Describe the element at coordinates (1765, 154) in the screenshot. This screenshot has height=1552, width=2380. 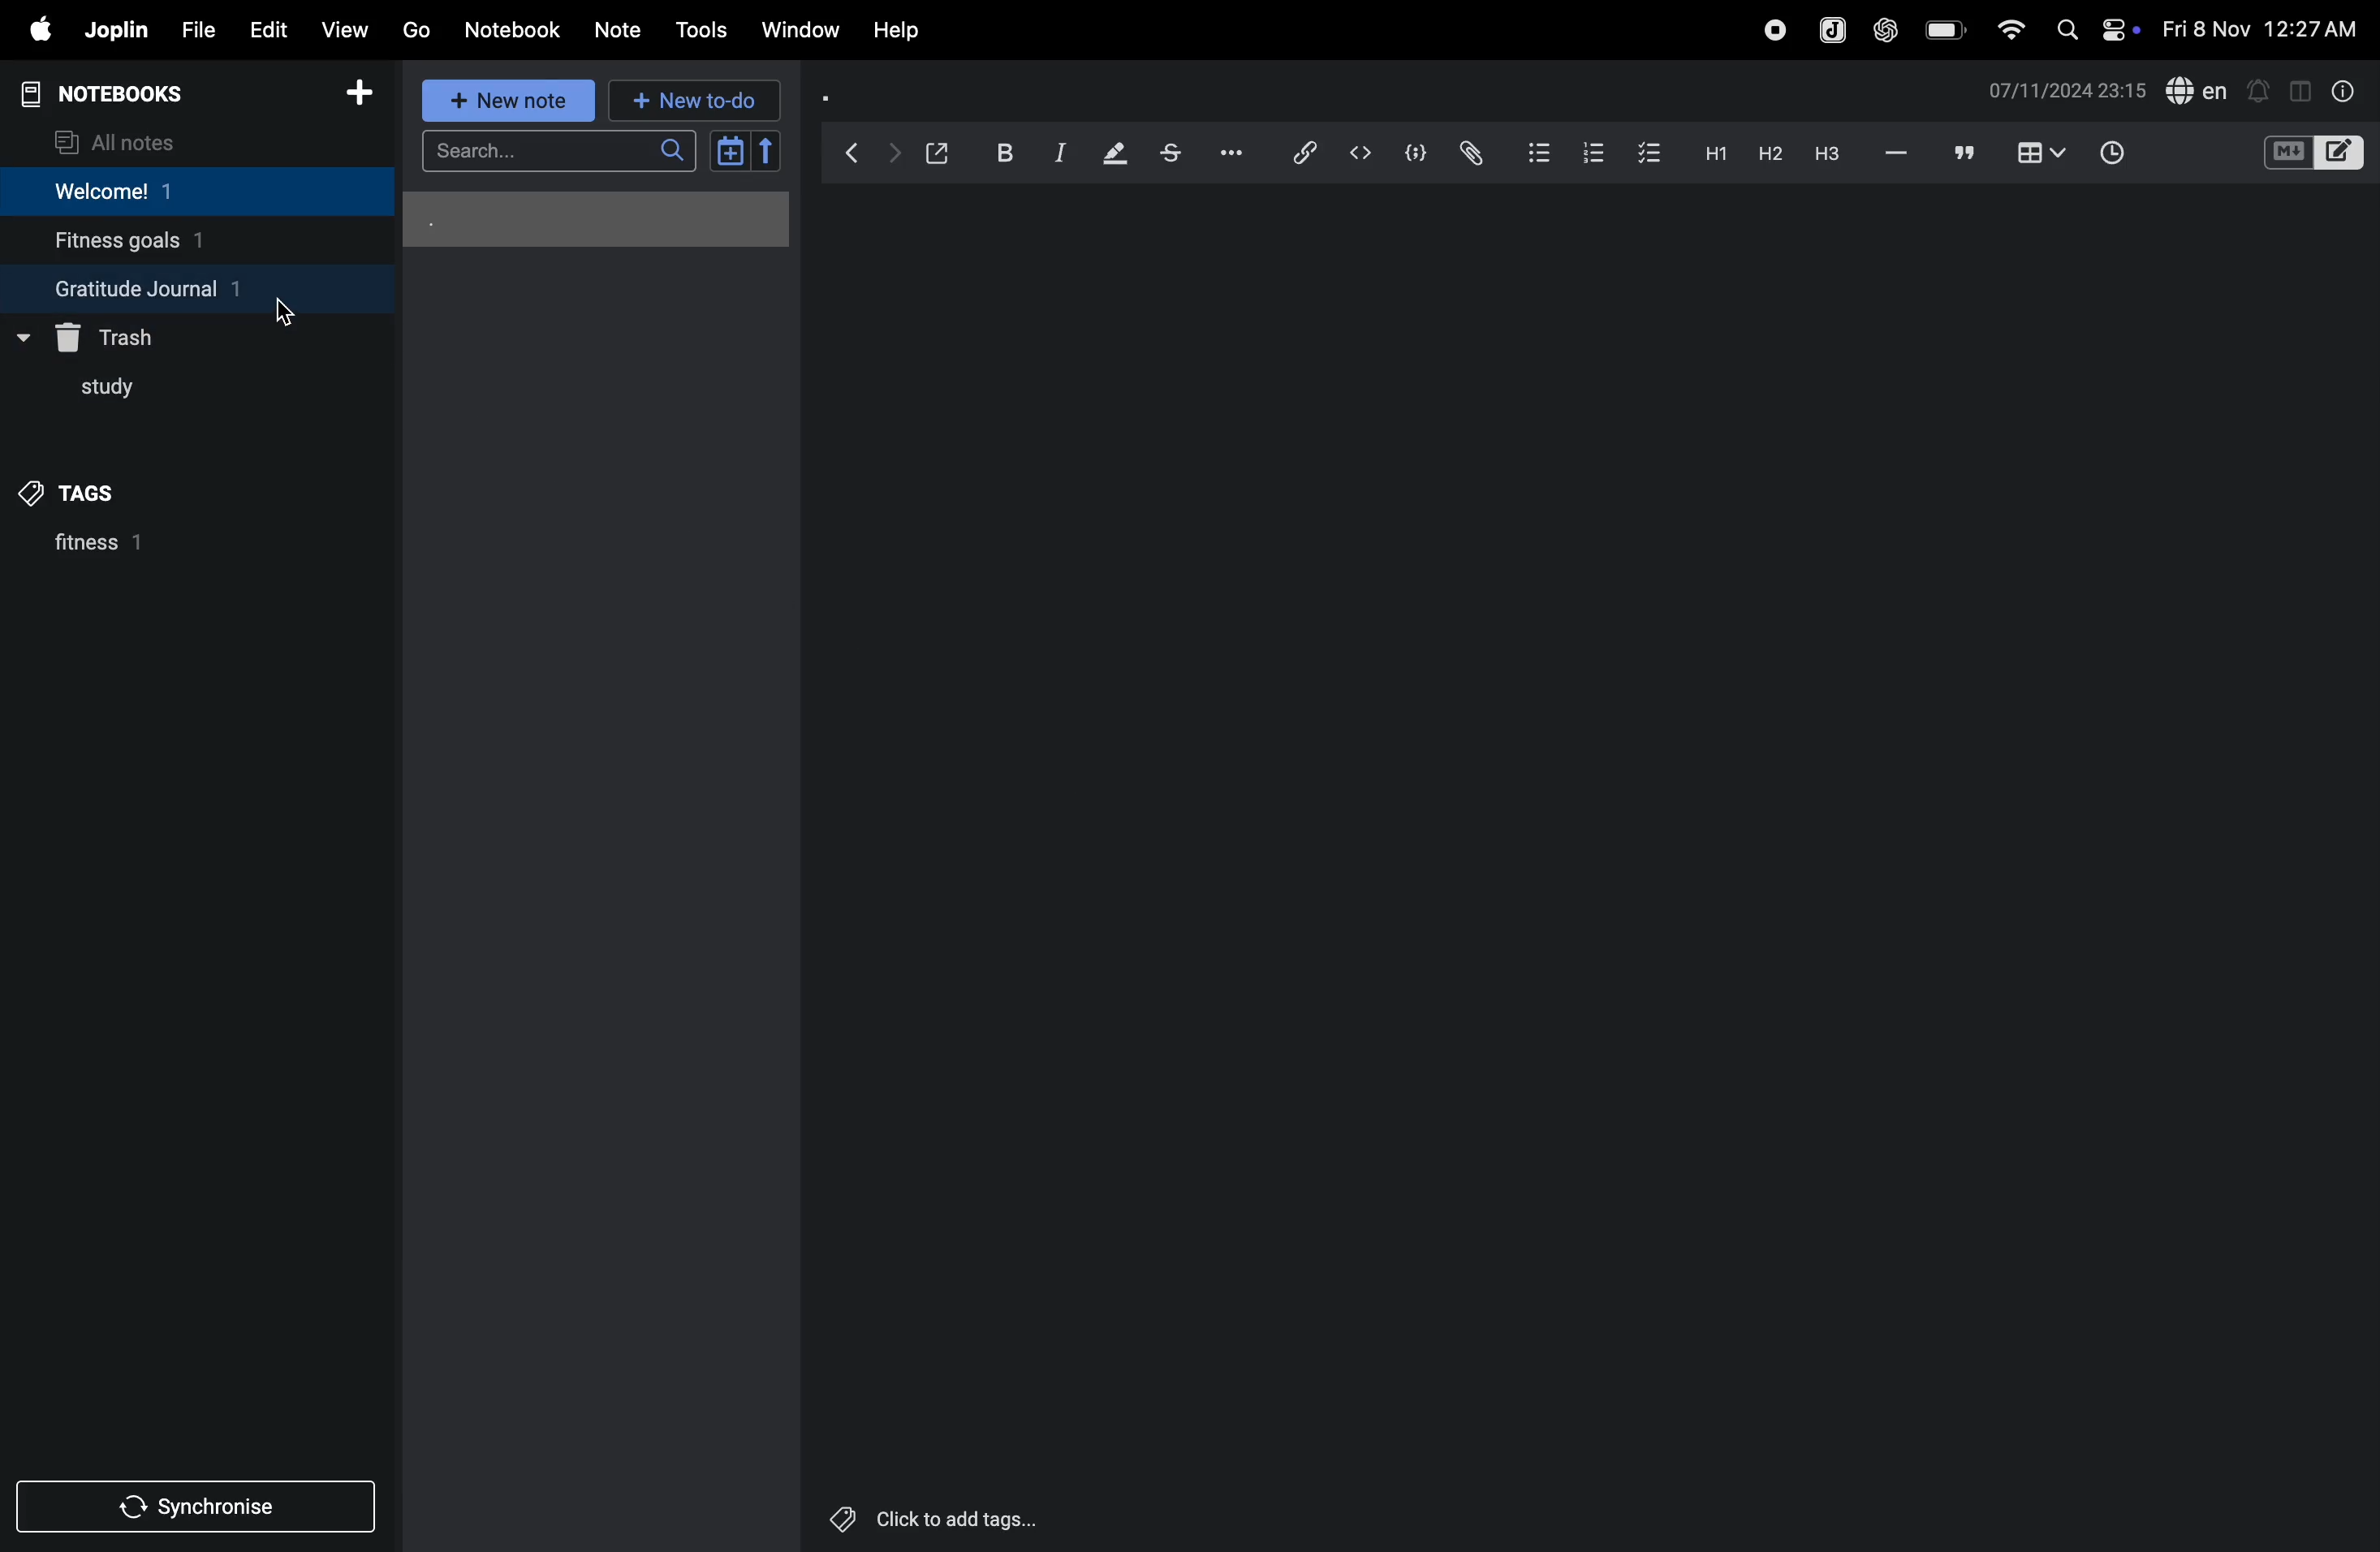
I see `heading 2` at that location.